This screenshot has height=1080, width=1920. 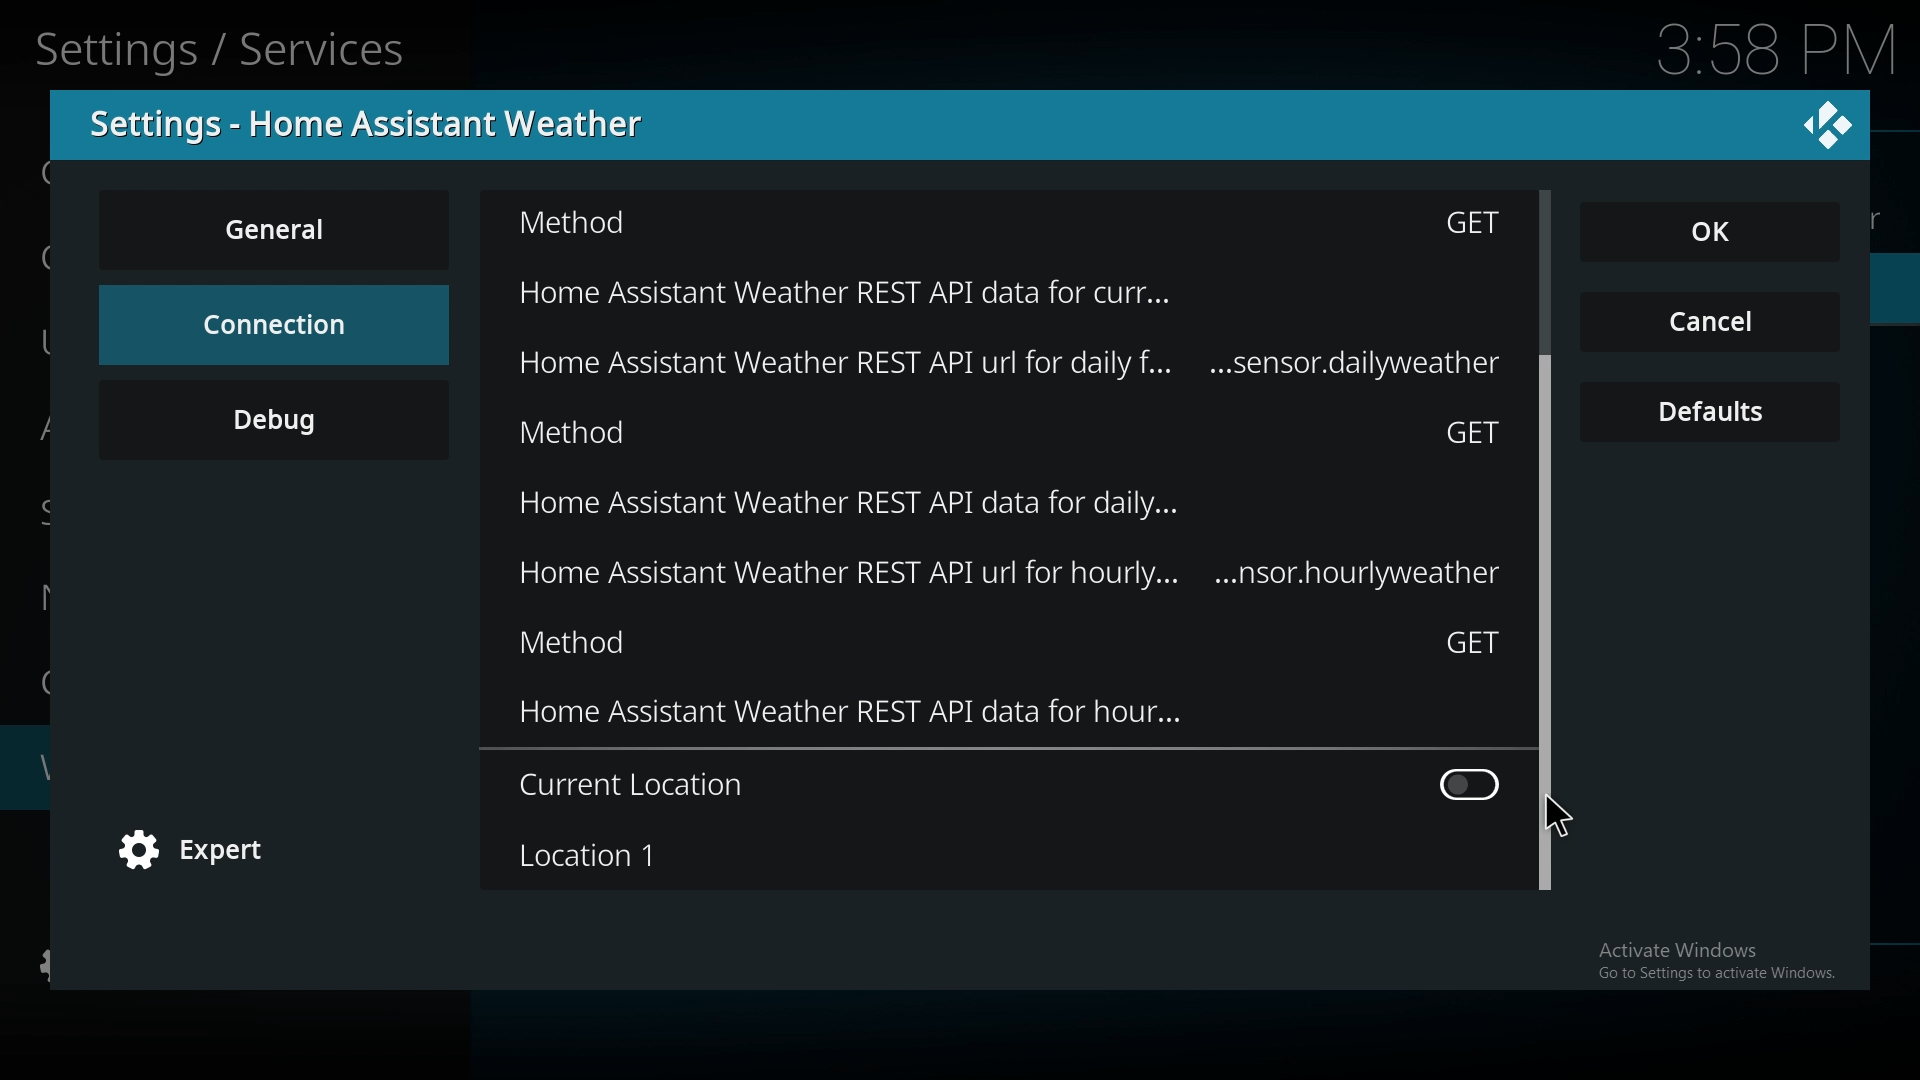 I want to click on method, so click(x=1010, y=648).